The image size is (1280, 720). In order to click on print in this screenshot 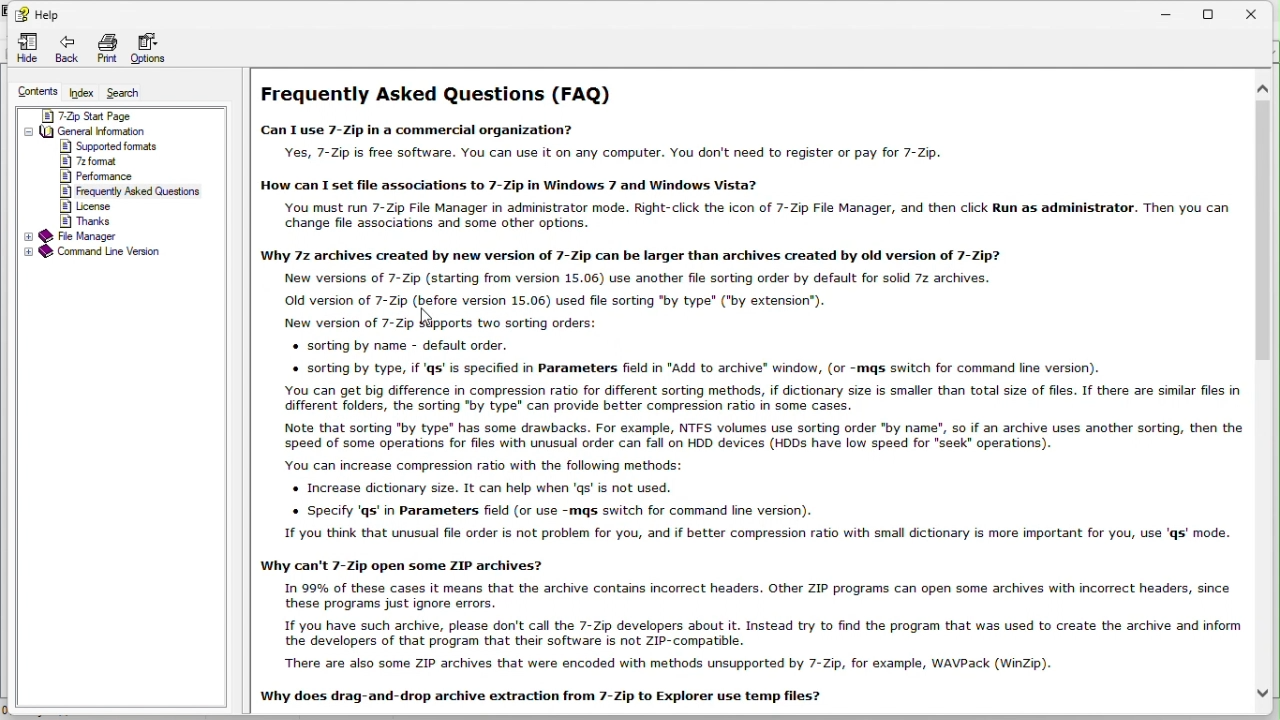, I will do `click(104, 48)`.